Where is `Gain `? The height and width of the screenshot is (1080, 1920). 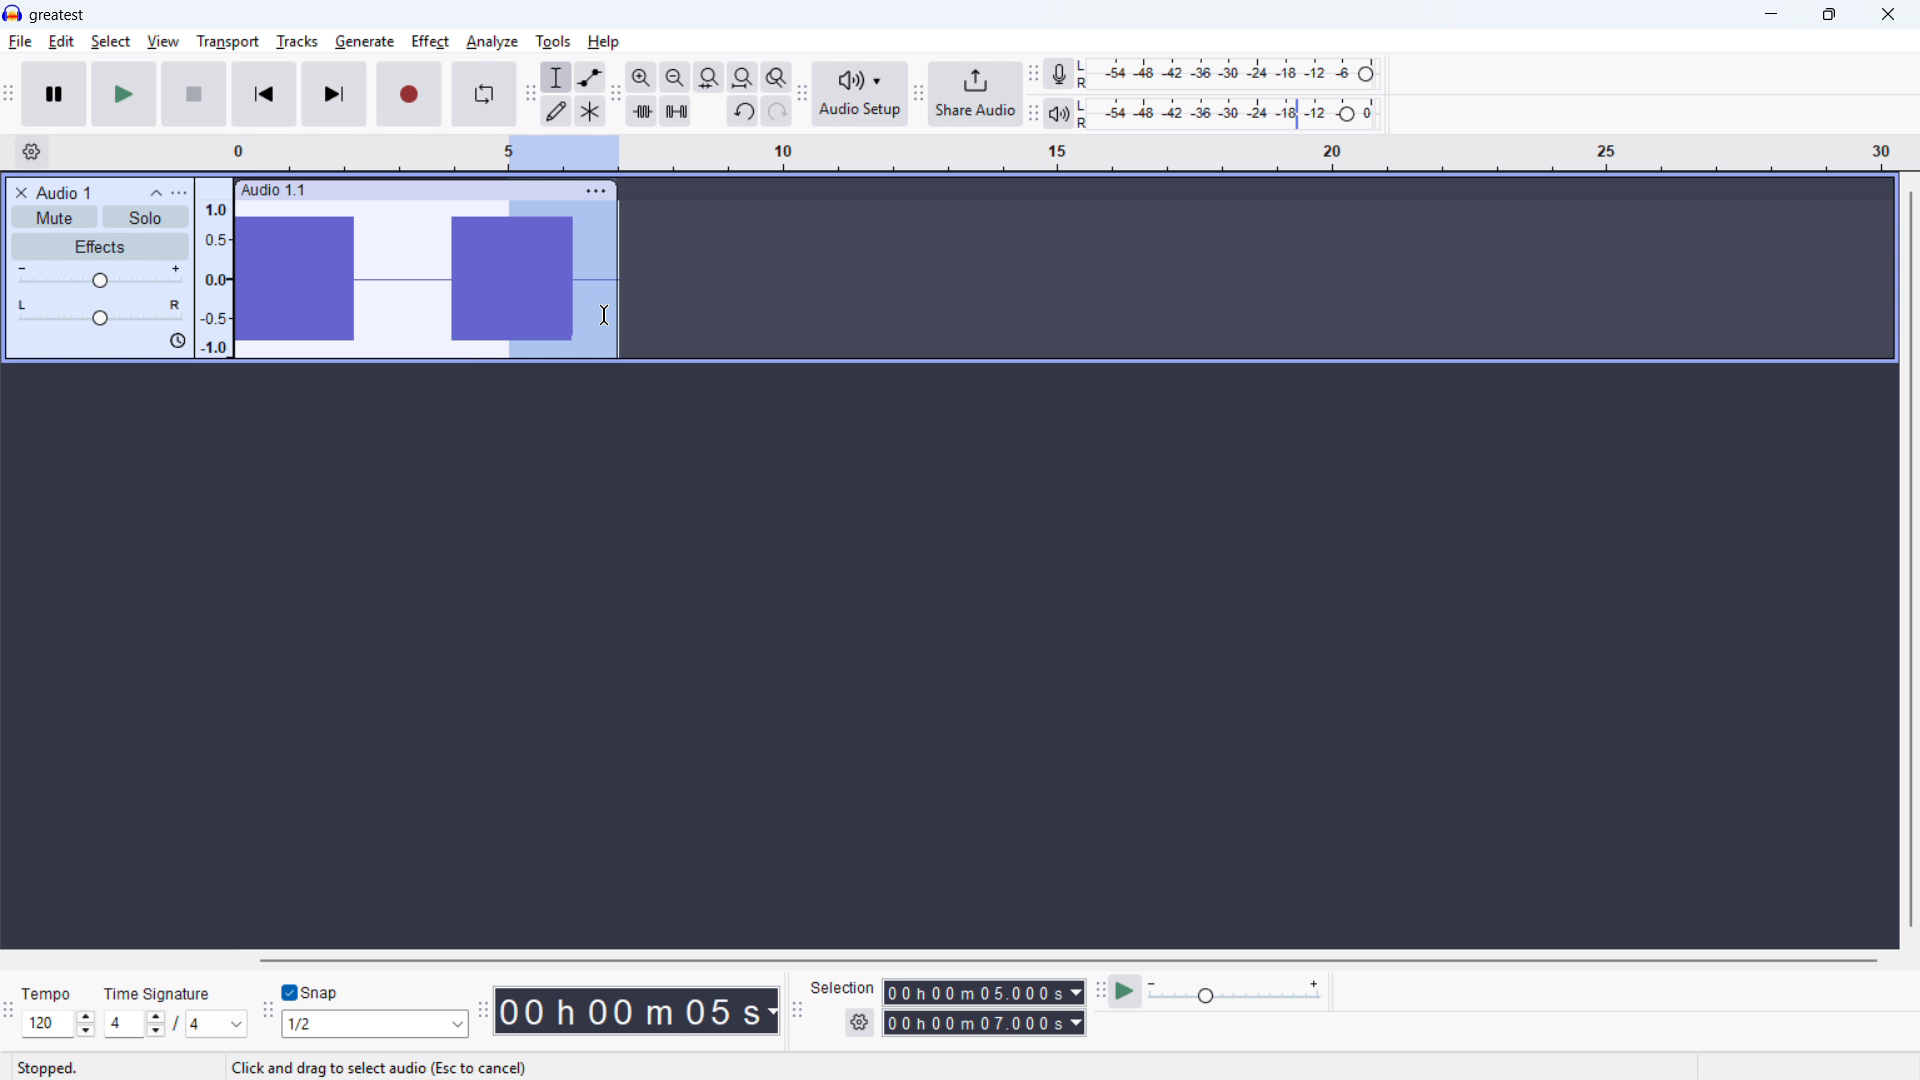
Gain  is located at coordinates (100, 278).